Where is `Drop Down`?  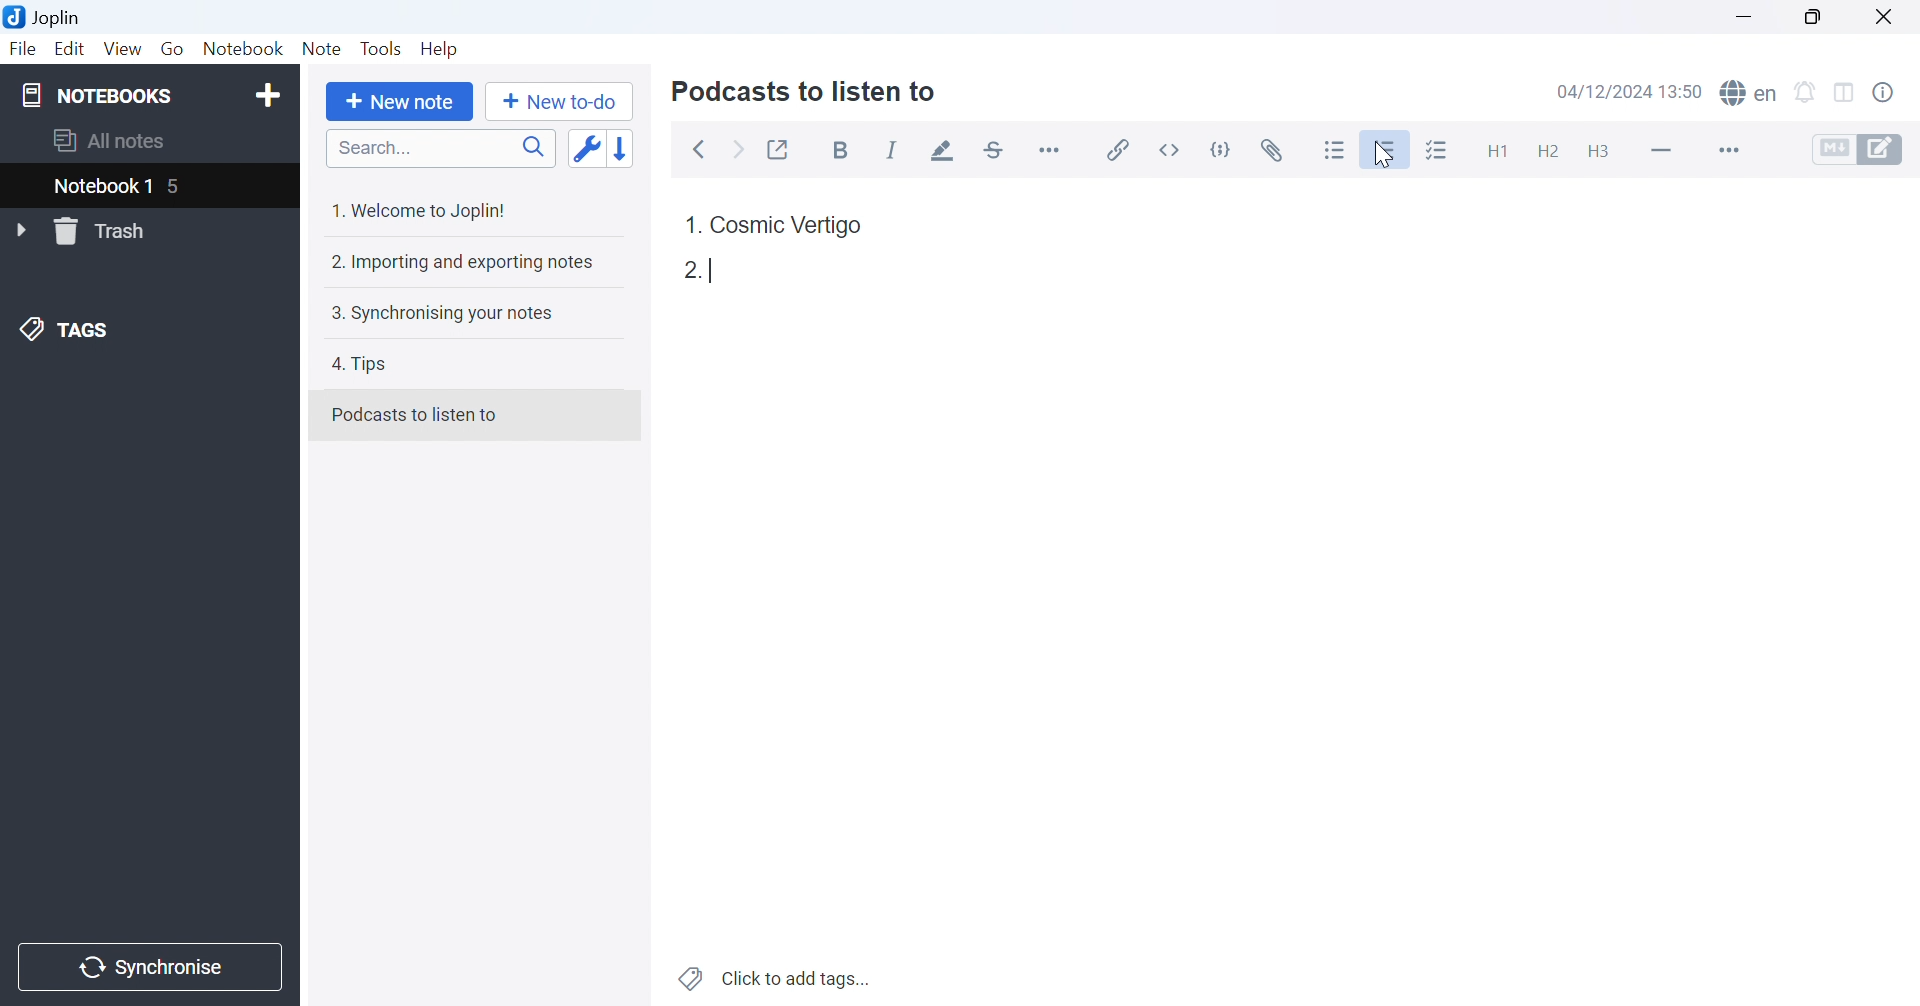 Drop Down is located at coordinates (23, 231).